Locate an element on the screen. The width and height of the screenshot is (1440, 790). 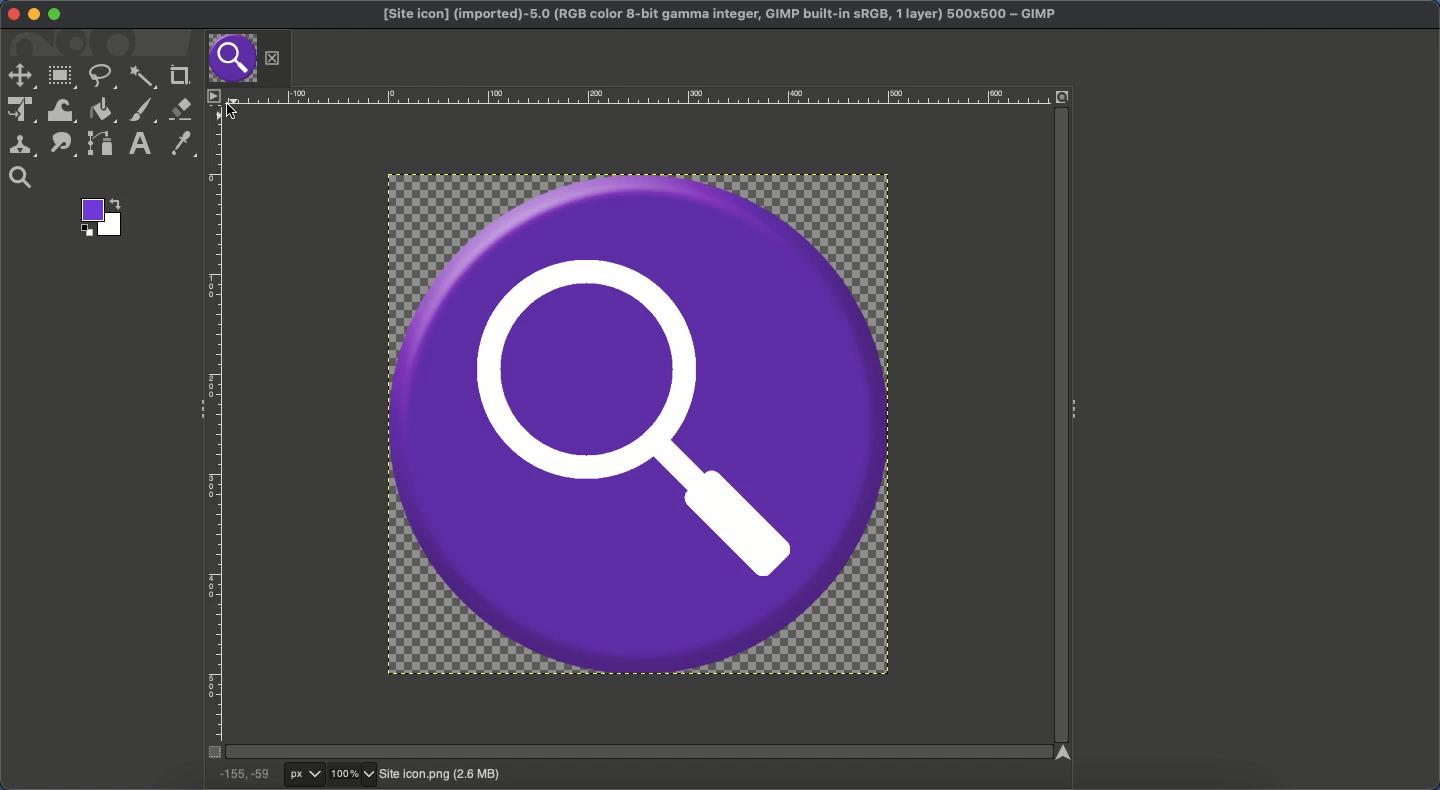
Eraser is located at coordinates (181, 110).